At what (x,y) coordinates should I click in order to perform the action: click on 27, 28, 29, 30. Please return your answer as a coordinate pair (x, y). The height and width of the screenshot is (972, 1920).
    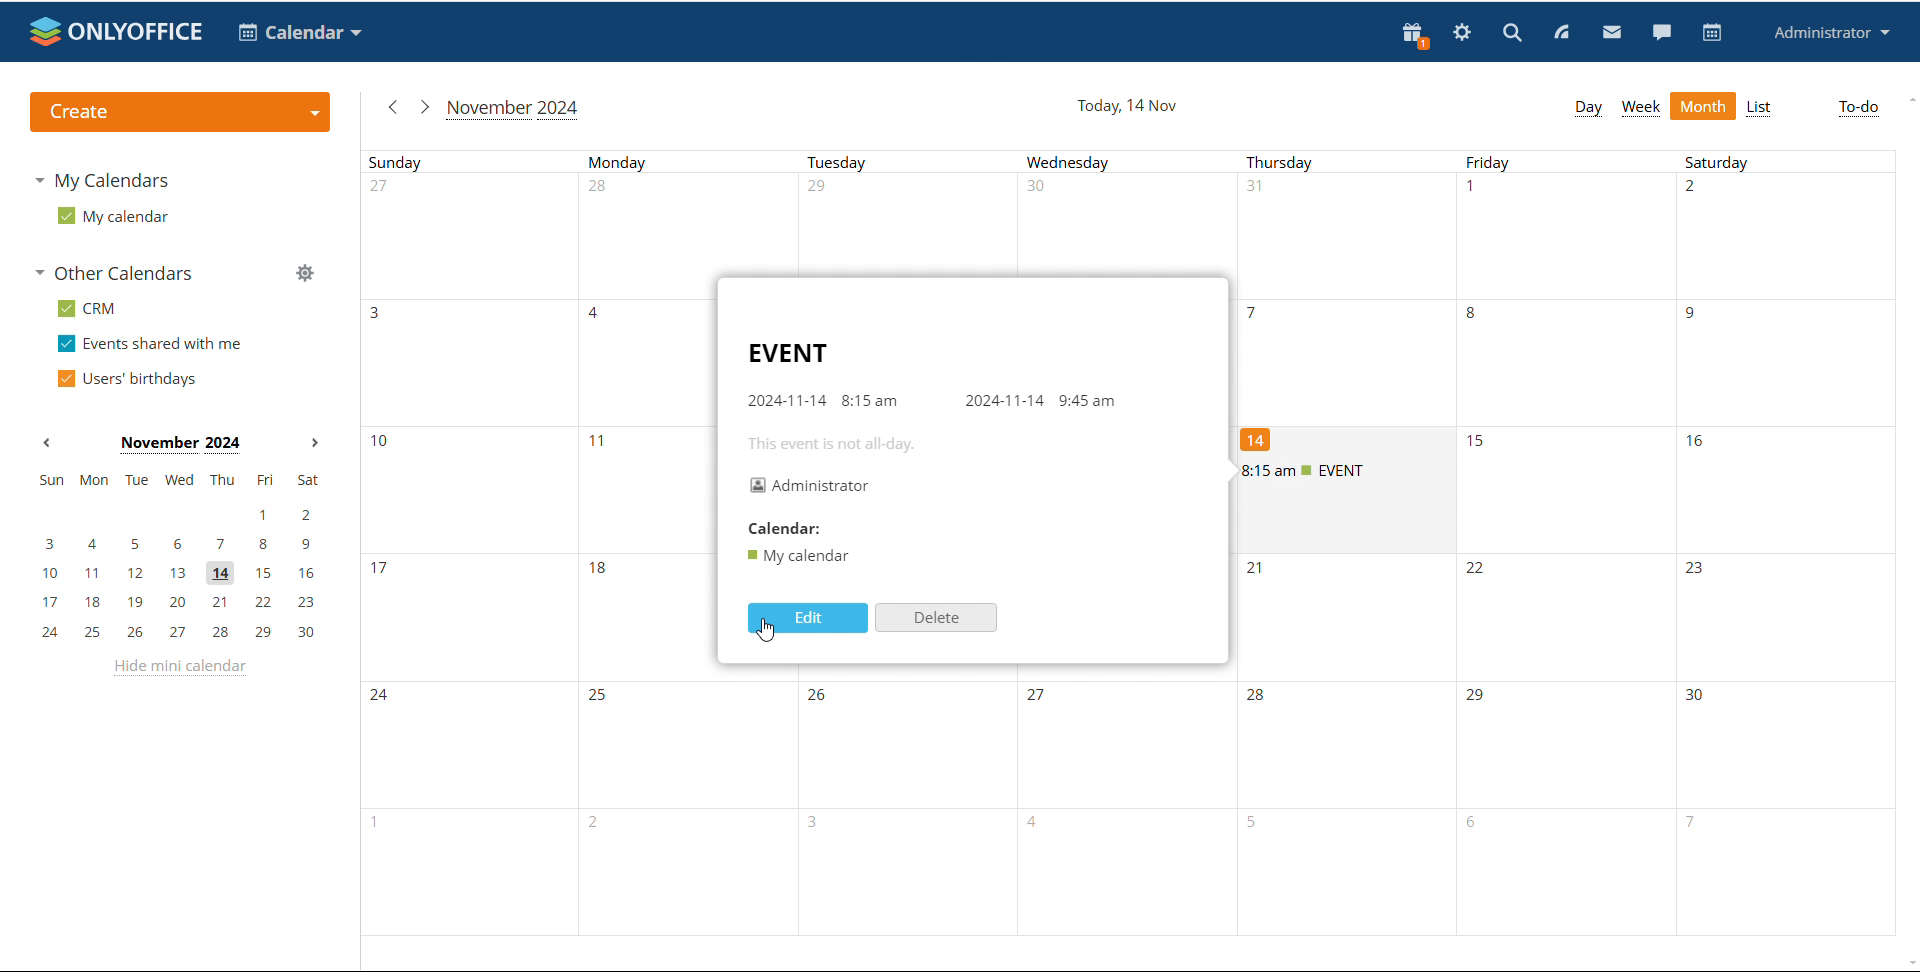
    Looking at the image, I should click on (800, 224).